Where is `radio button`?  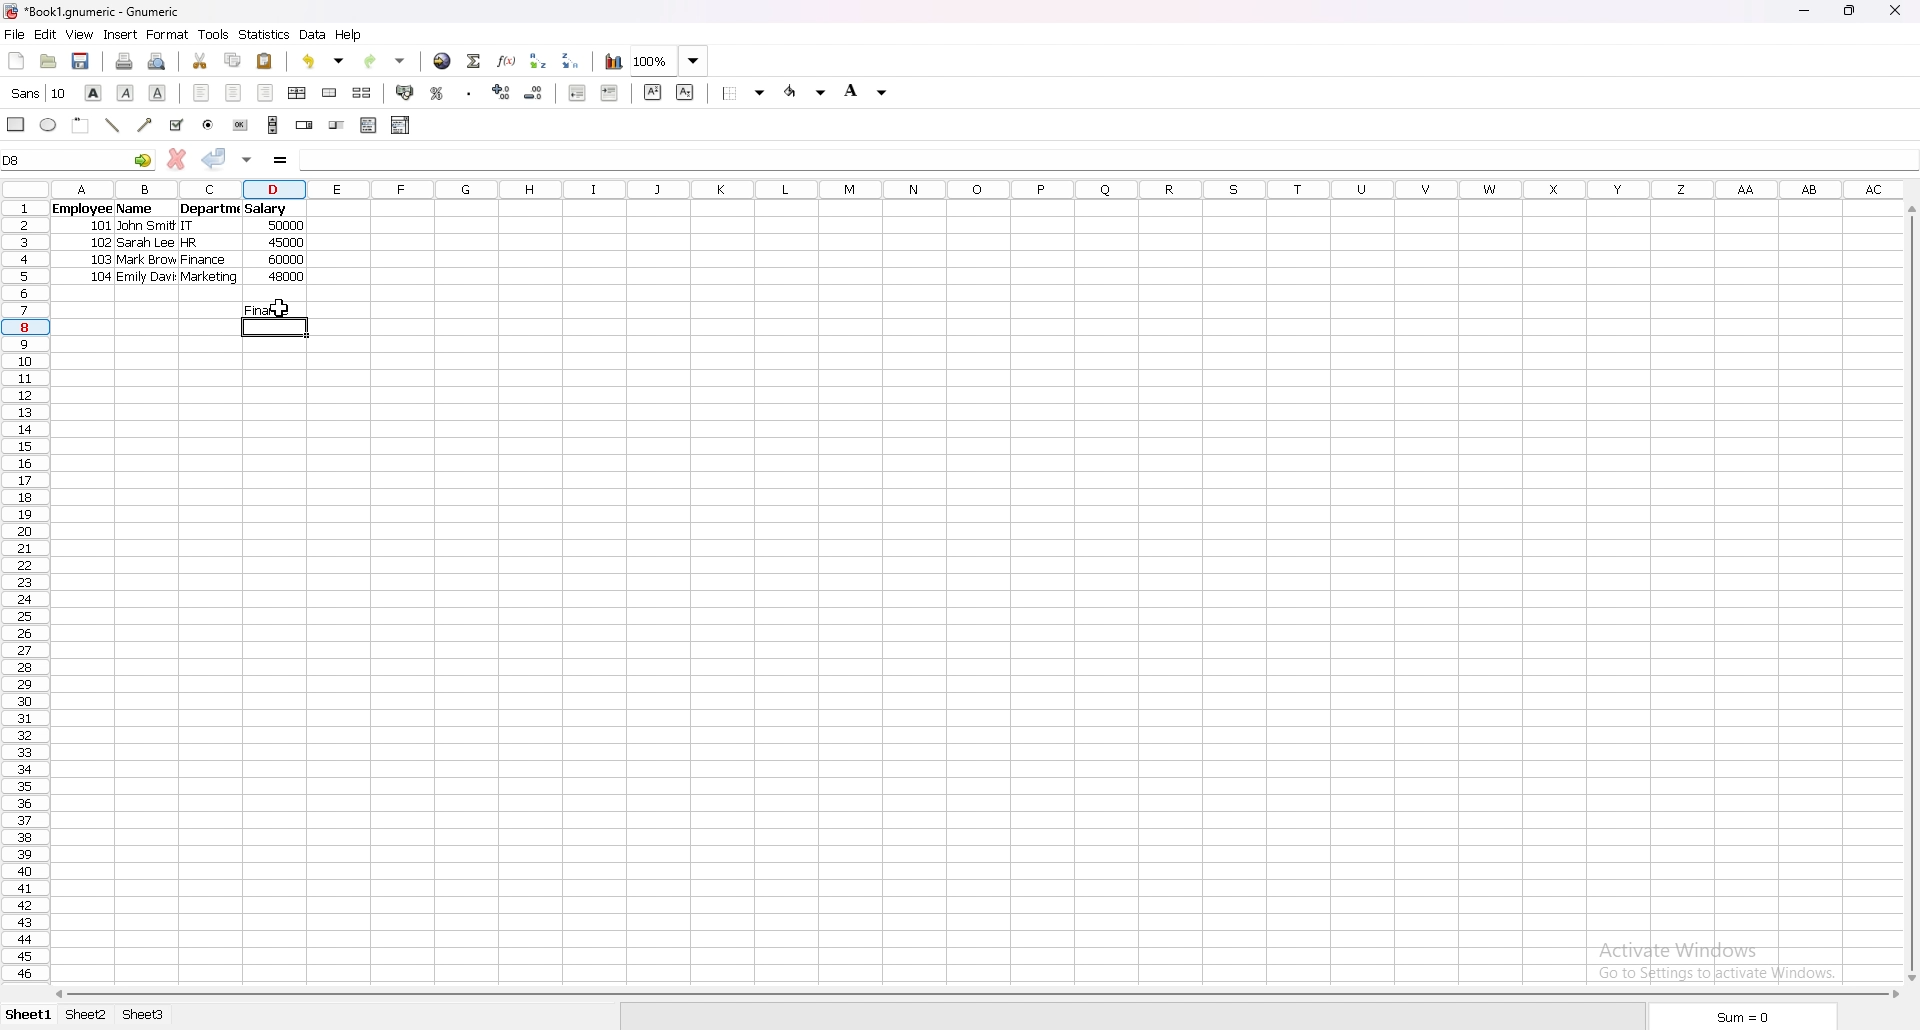 radio button is located at coordinates (208, 125).